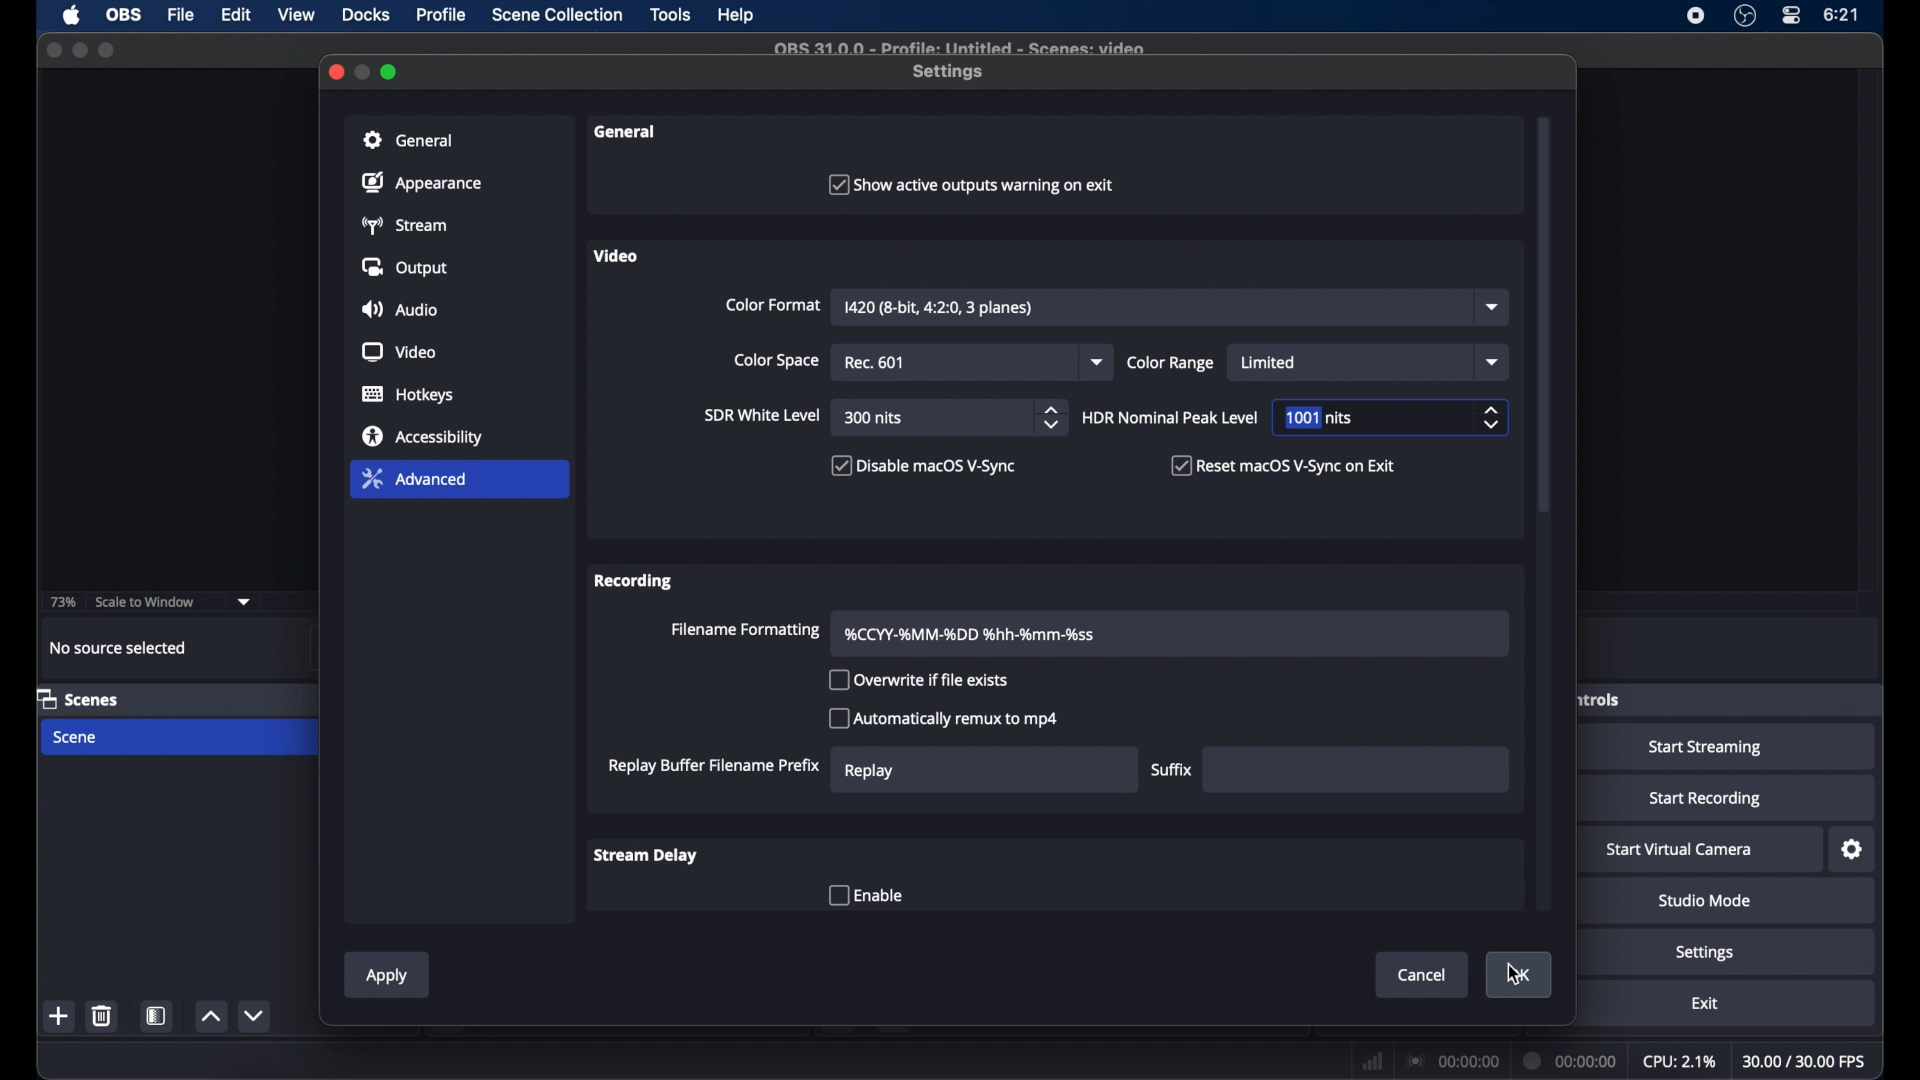 The height and width of the screenshot is (1080, 1920). Describe the element at coordinates (868, 772) in the screenshot. I see `replay` at that location.